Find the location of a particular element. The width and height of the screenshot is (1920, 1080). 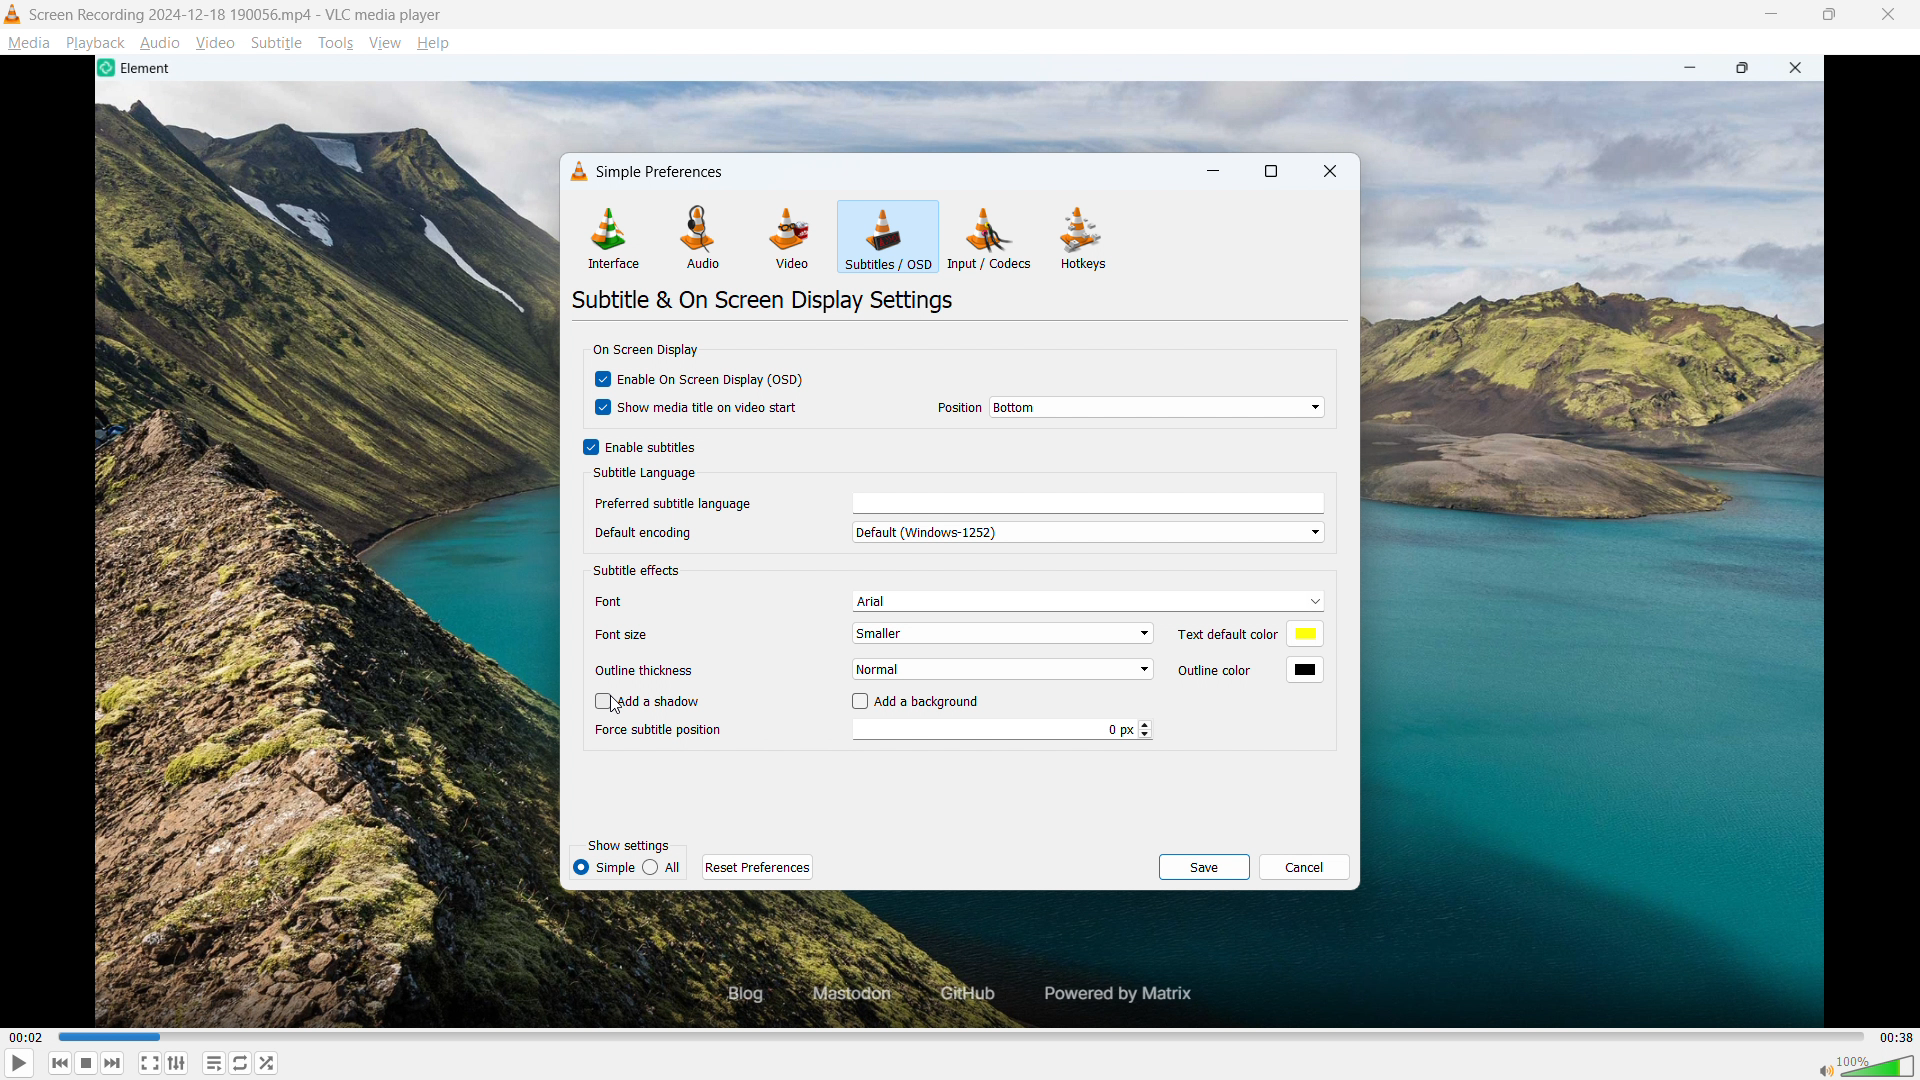

position is located at coordinates (951, 407).